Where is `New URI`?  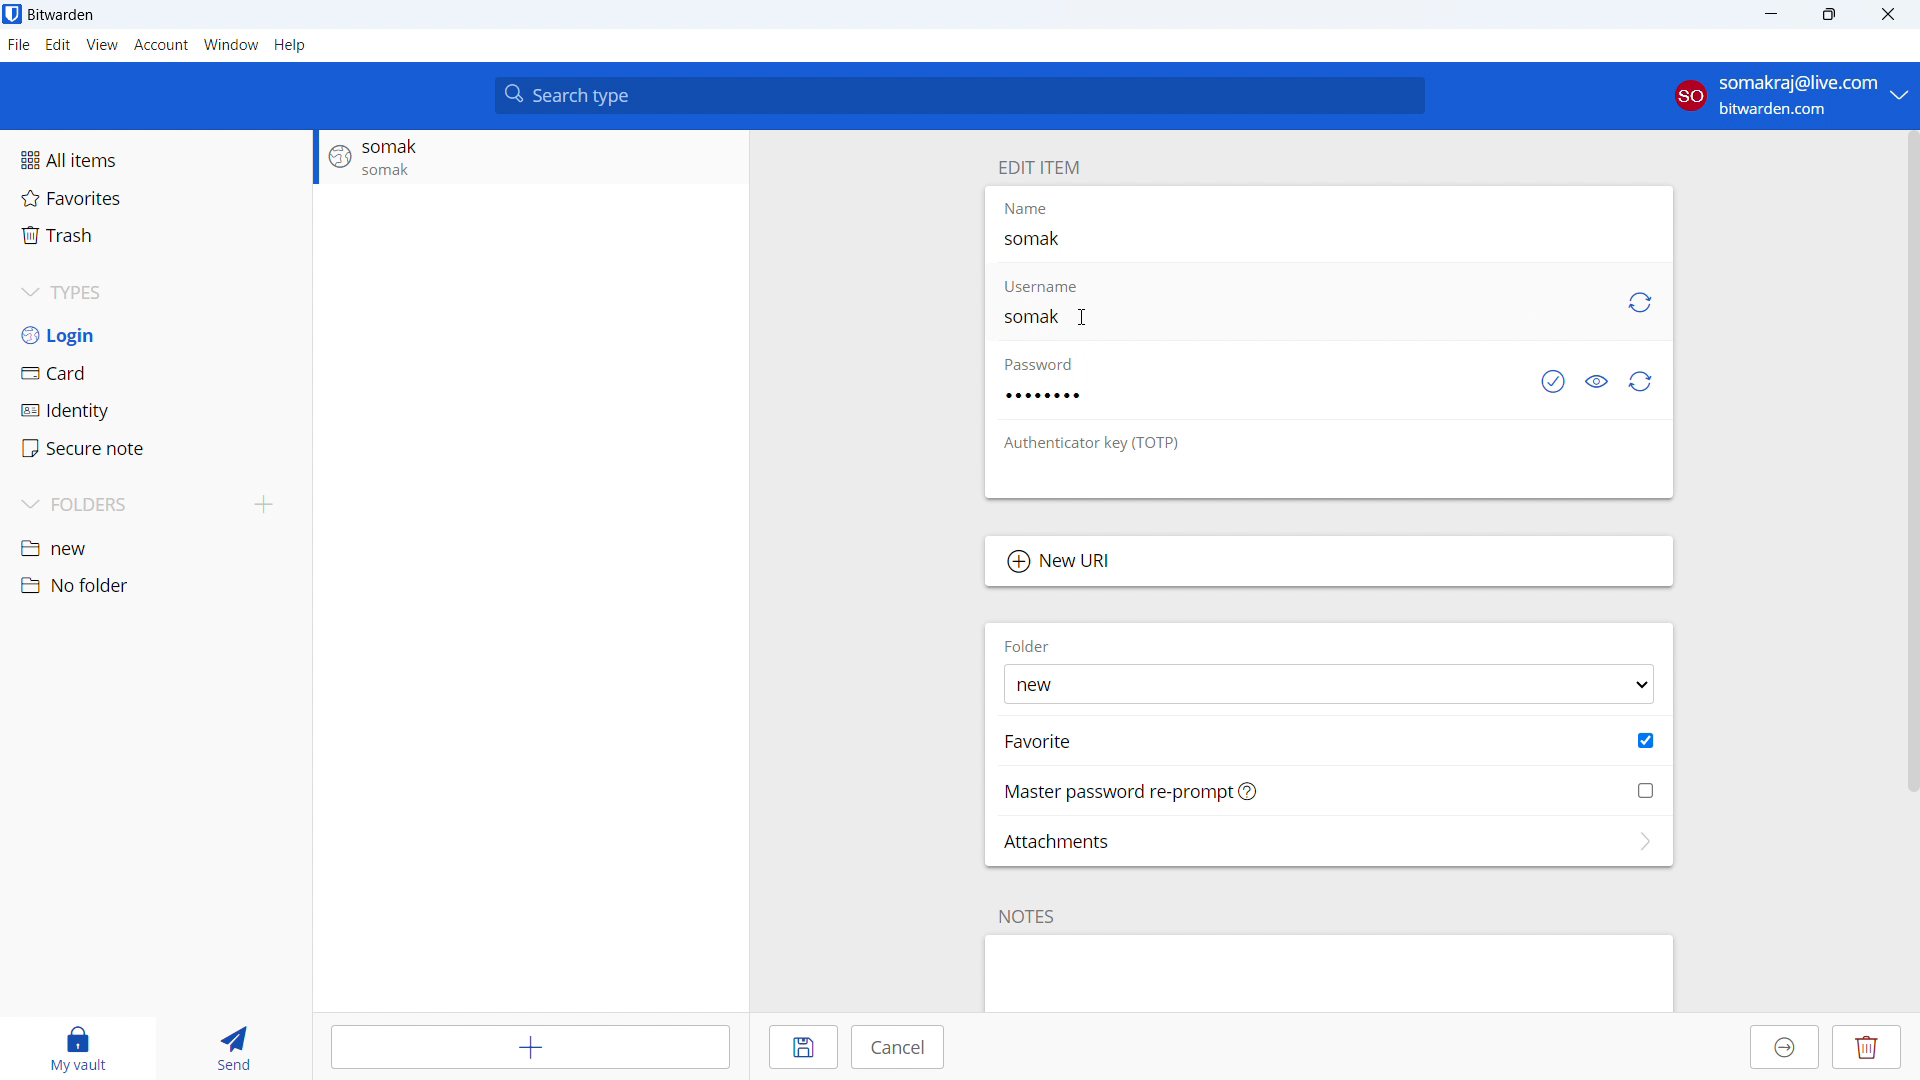 New URI is located at coordinates (1329, 562).